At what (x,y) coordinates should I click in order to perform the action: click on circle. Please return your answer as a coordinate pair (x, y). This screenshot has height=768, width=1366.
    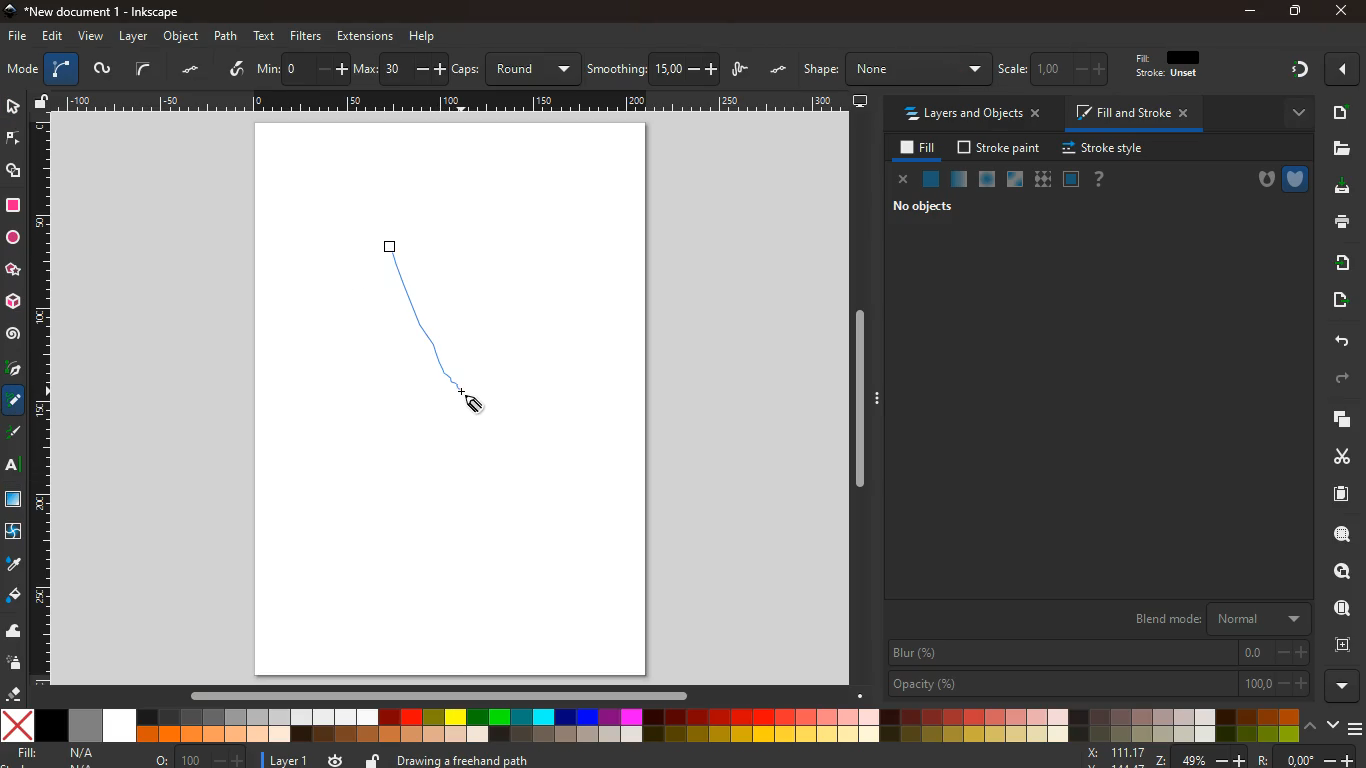
    Looking at the image, I should click on (12, 238).